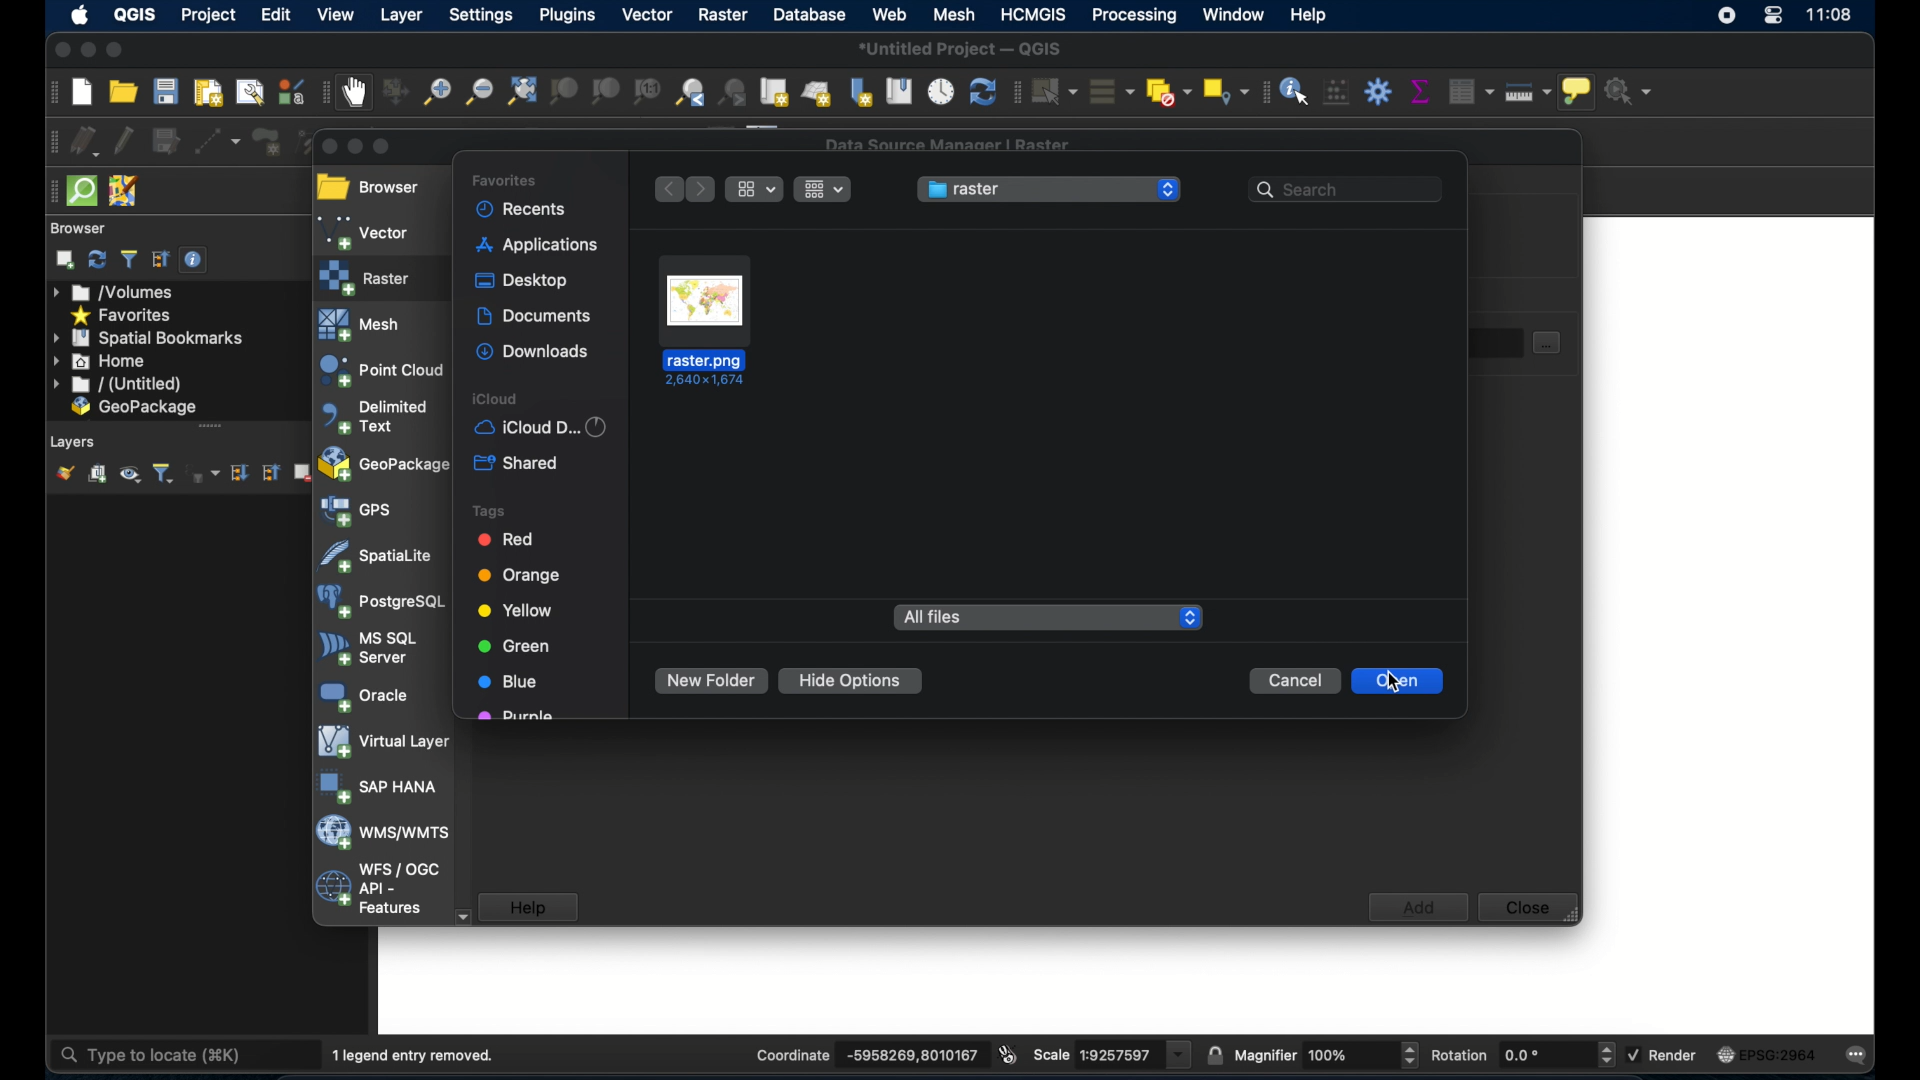  What do you see at coordinates (734, 91) in the screenshot?
I see `zoom next` at bounding box center [734, 91].